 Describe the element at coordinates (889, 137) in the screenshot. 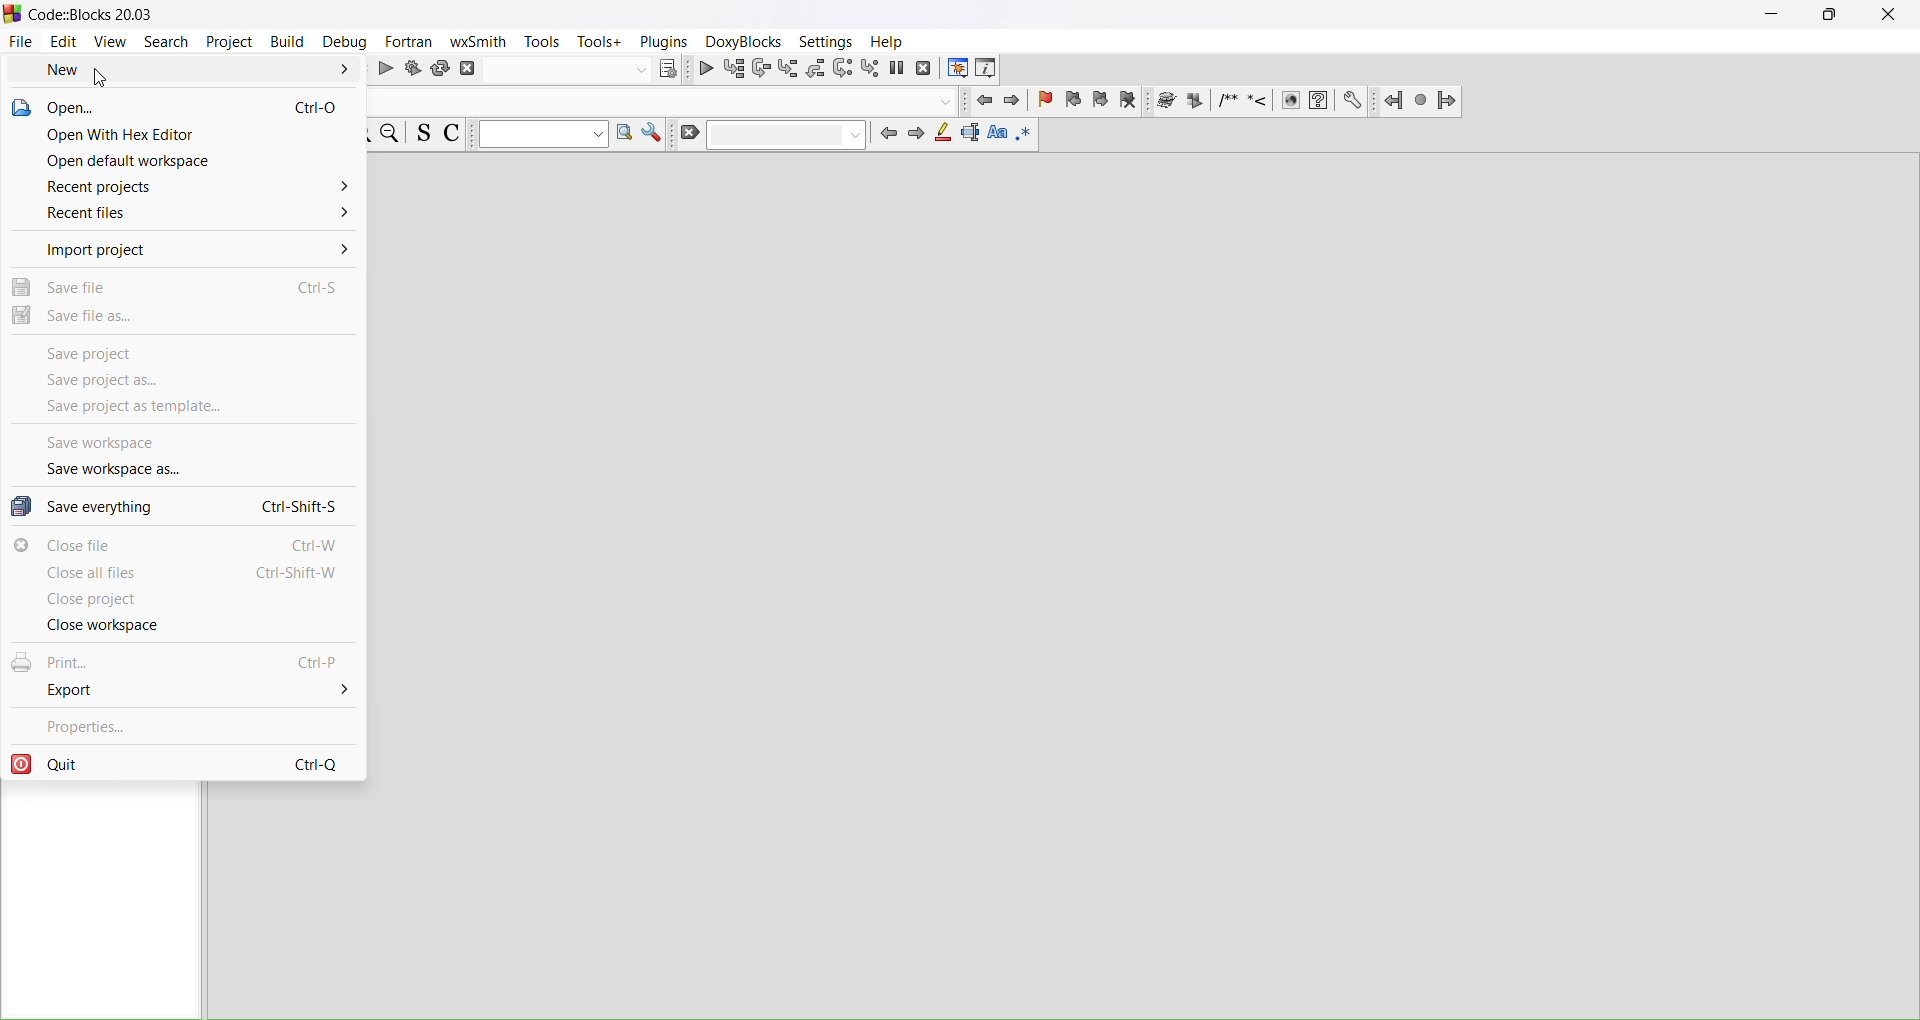

I see `previous` at that location.